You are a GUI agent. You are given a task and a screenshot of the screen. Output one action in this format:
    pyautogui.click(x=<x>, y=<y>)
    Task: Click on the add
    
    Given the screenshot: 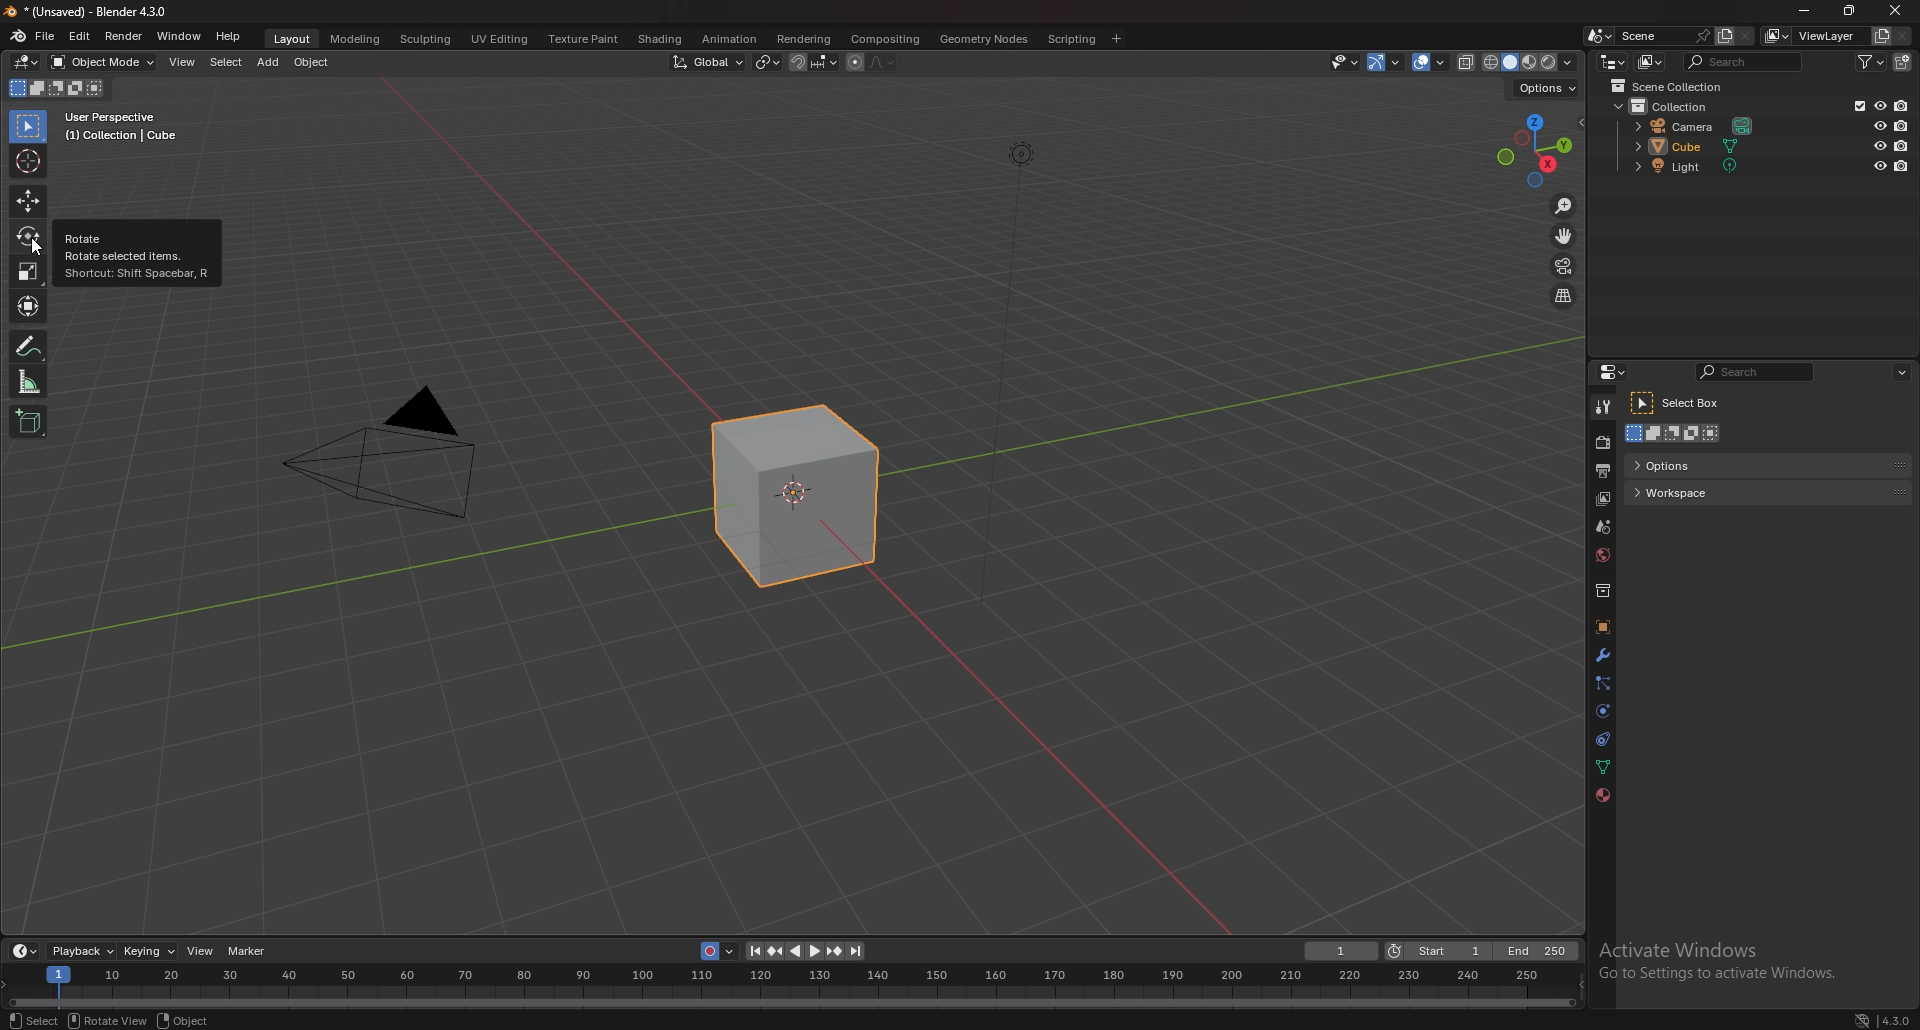 What is the action you would take?
    pyautogui.click(x=268, y=63)
    